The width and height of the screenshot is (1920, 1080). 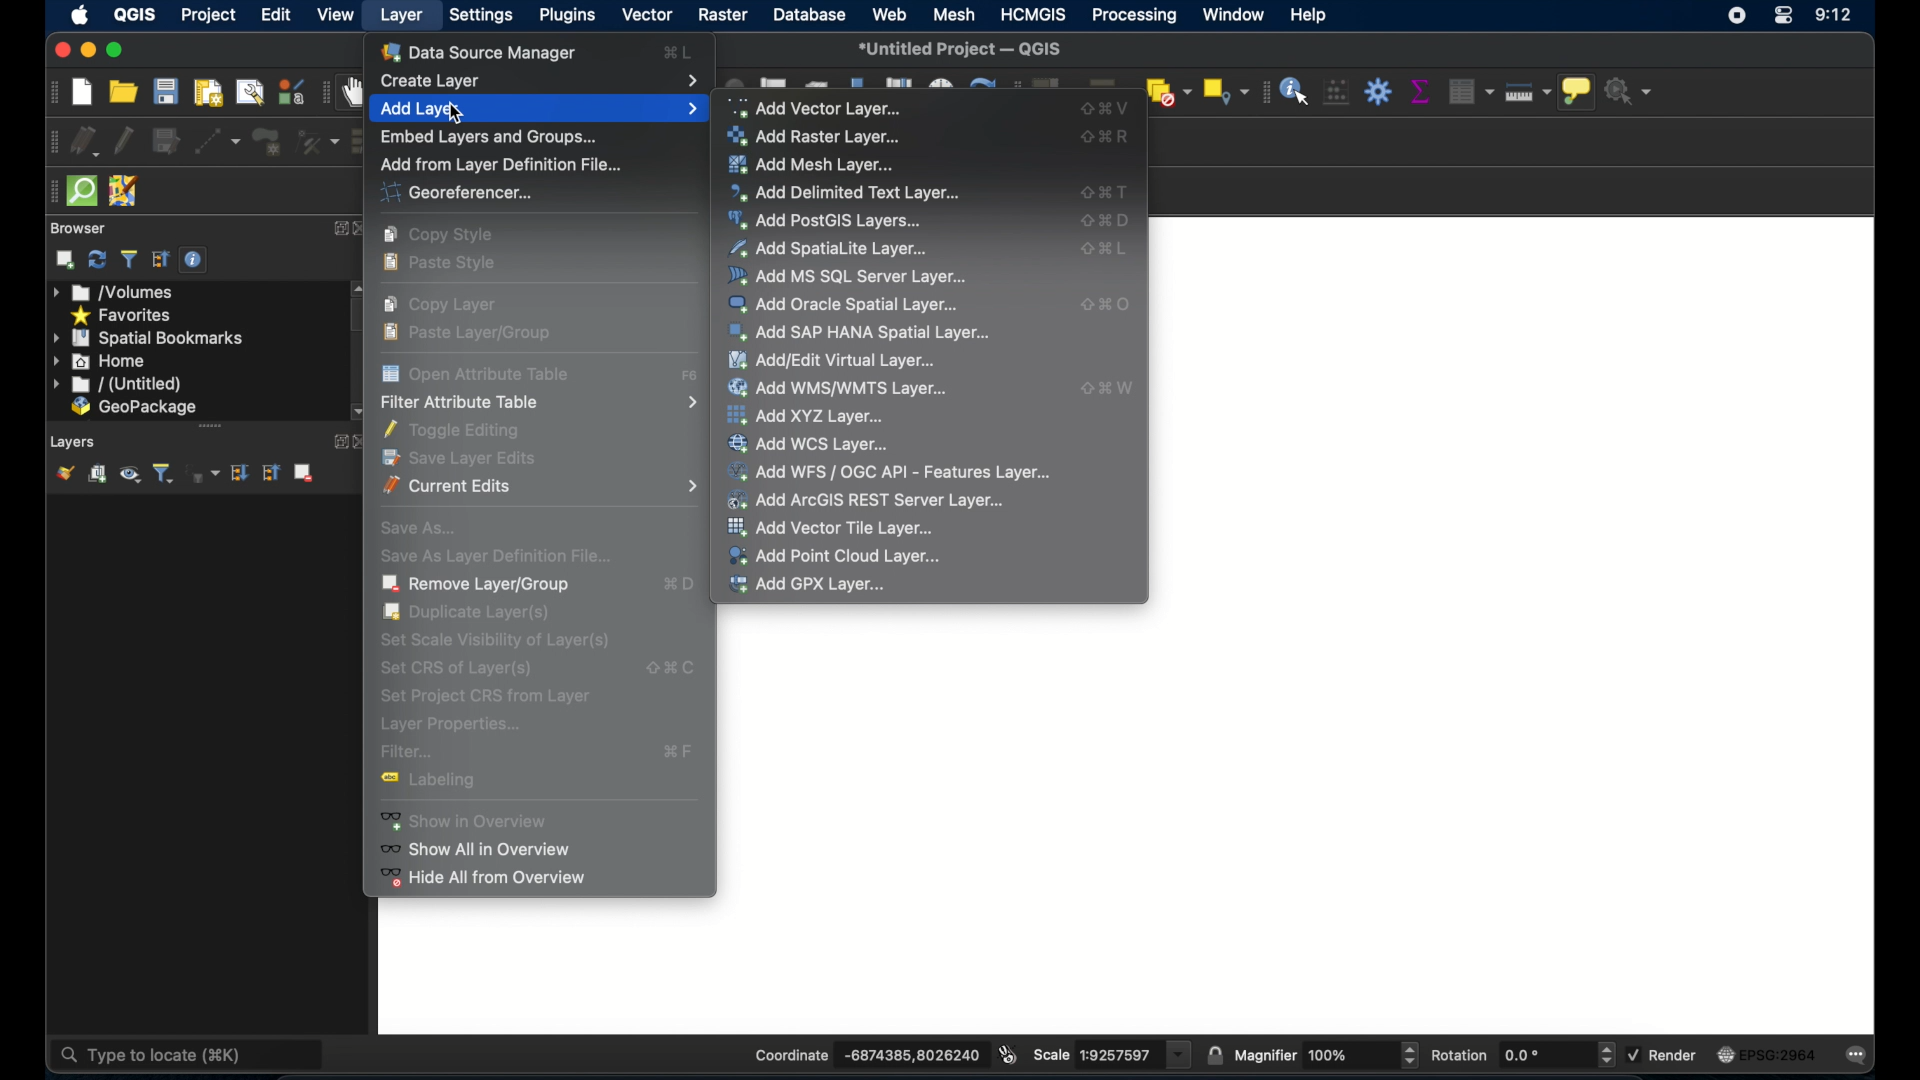 I want to click on Save Layer Edits, so click(x=467, y=460).